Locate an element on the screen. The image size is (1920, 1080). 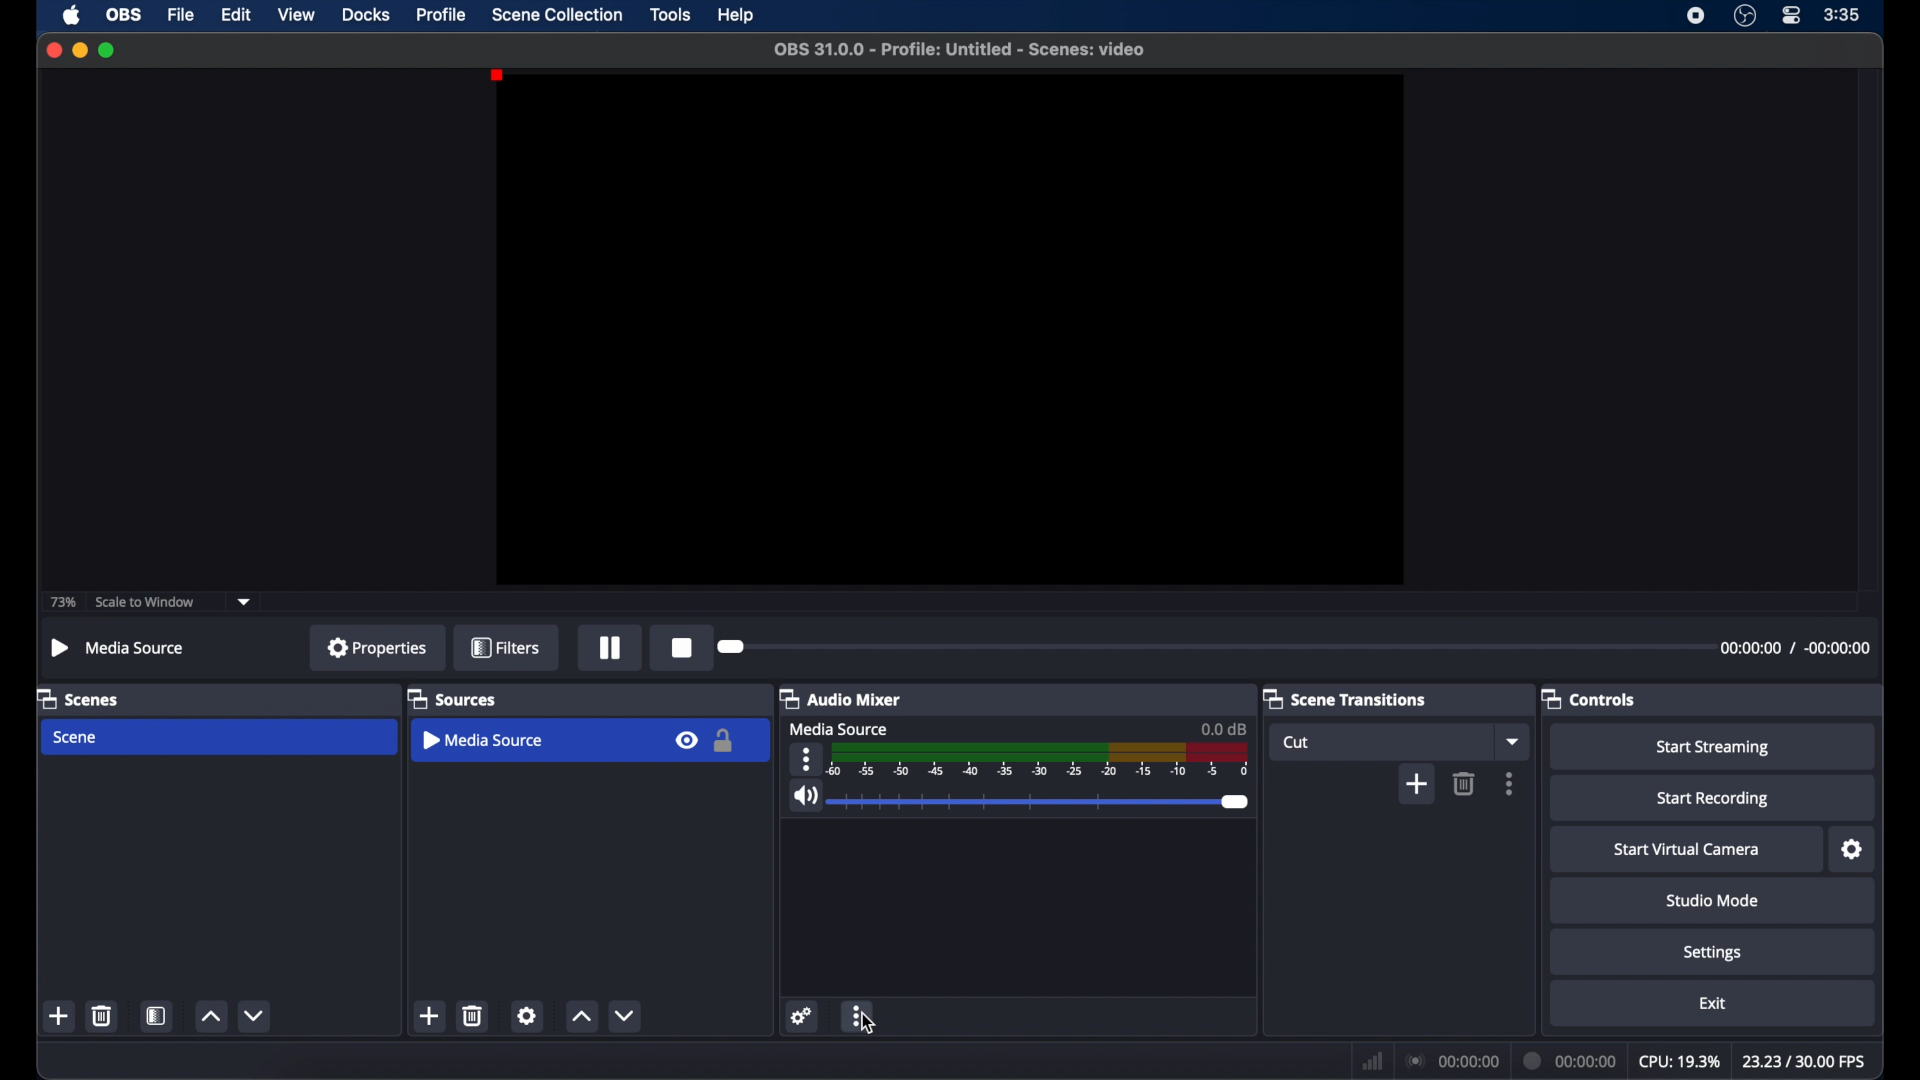
preview is located at coordinates (949, 330).